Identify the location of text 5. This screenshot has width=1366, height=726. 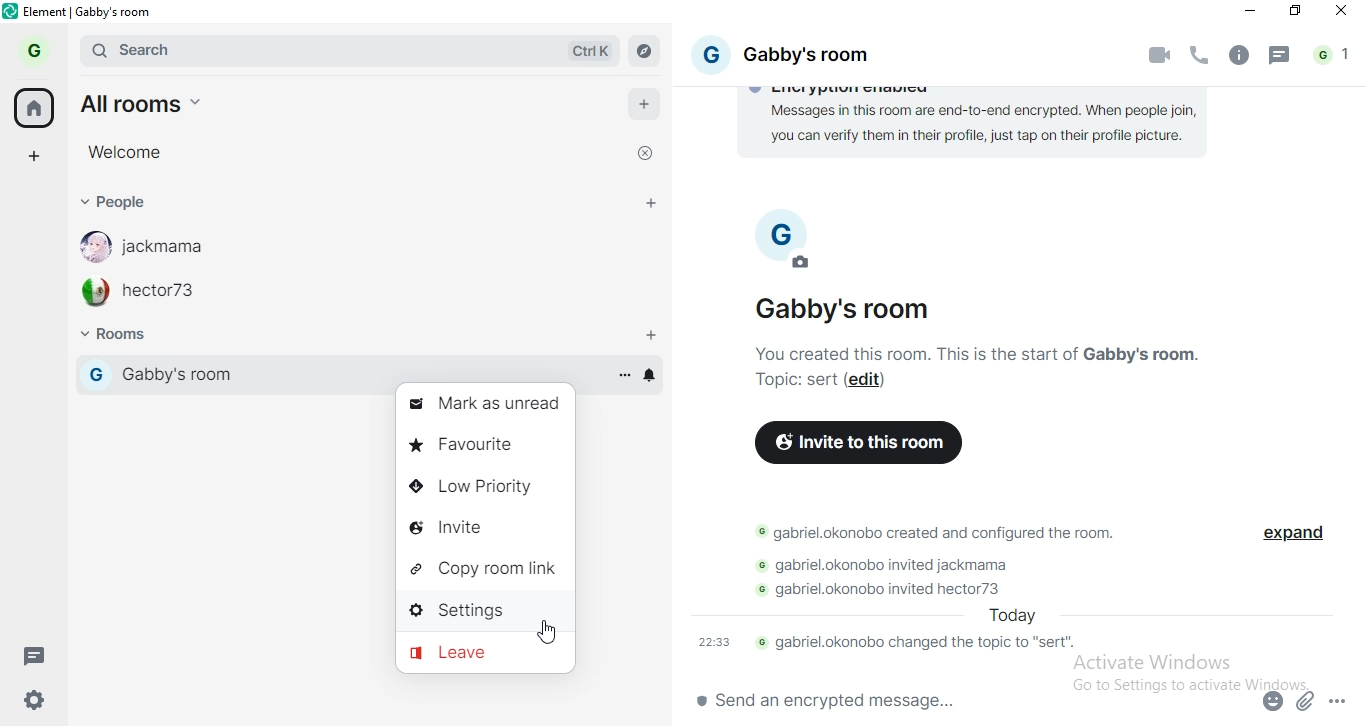
(899, 589).